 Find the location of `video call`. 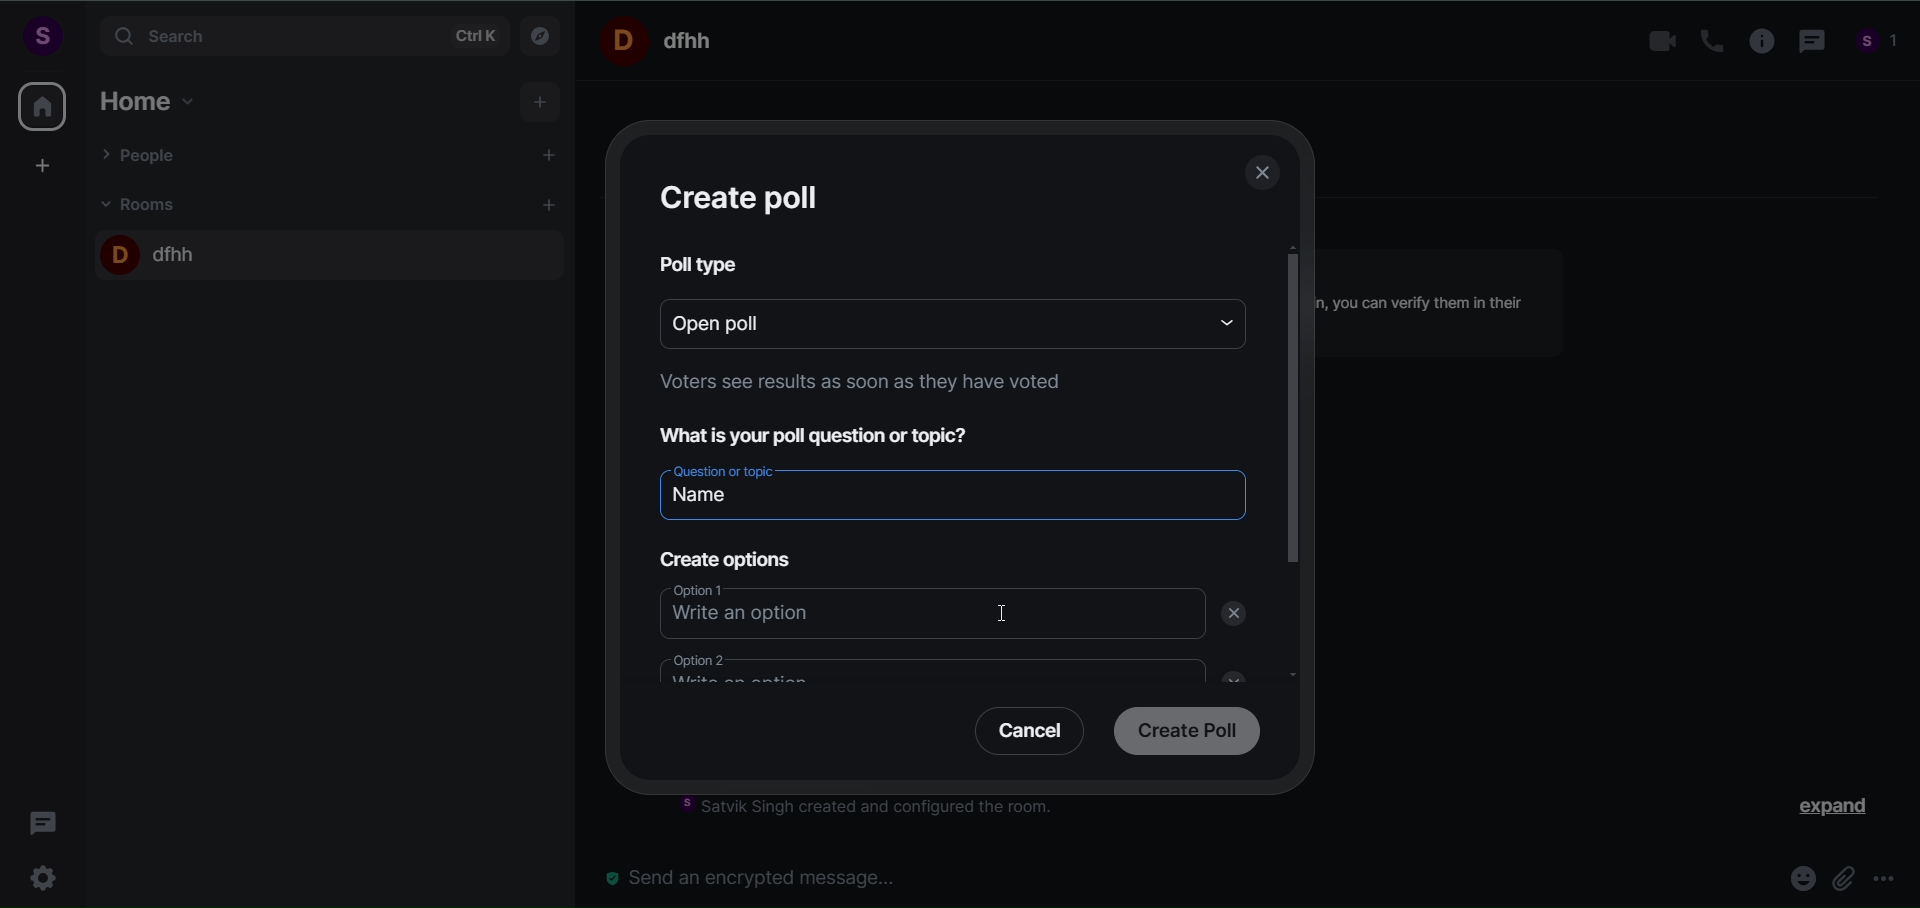

video call is located at coordinates (1657, 42).